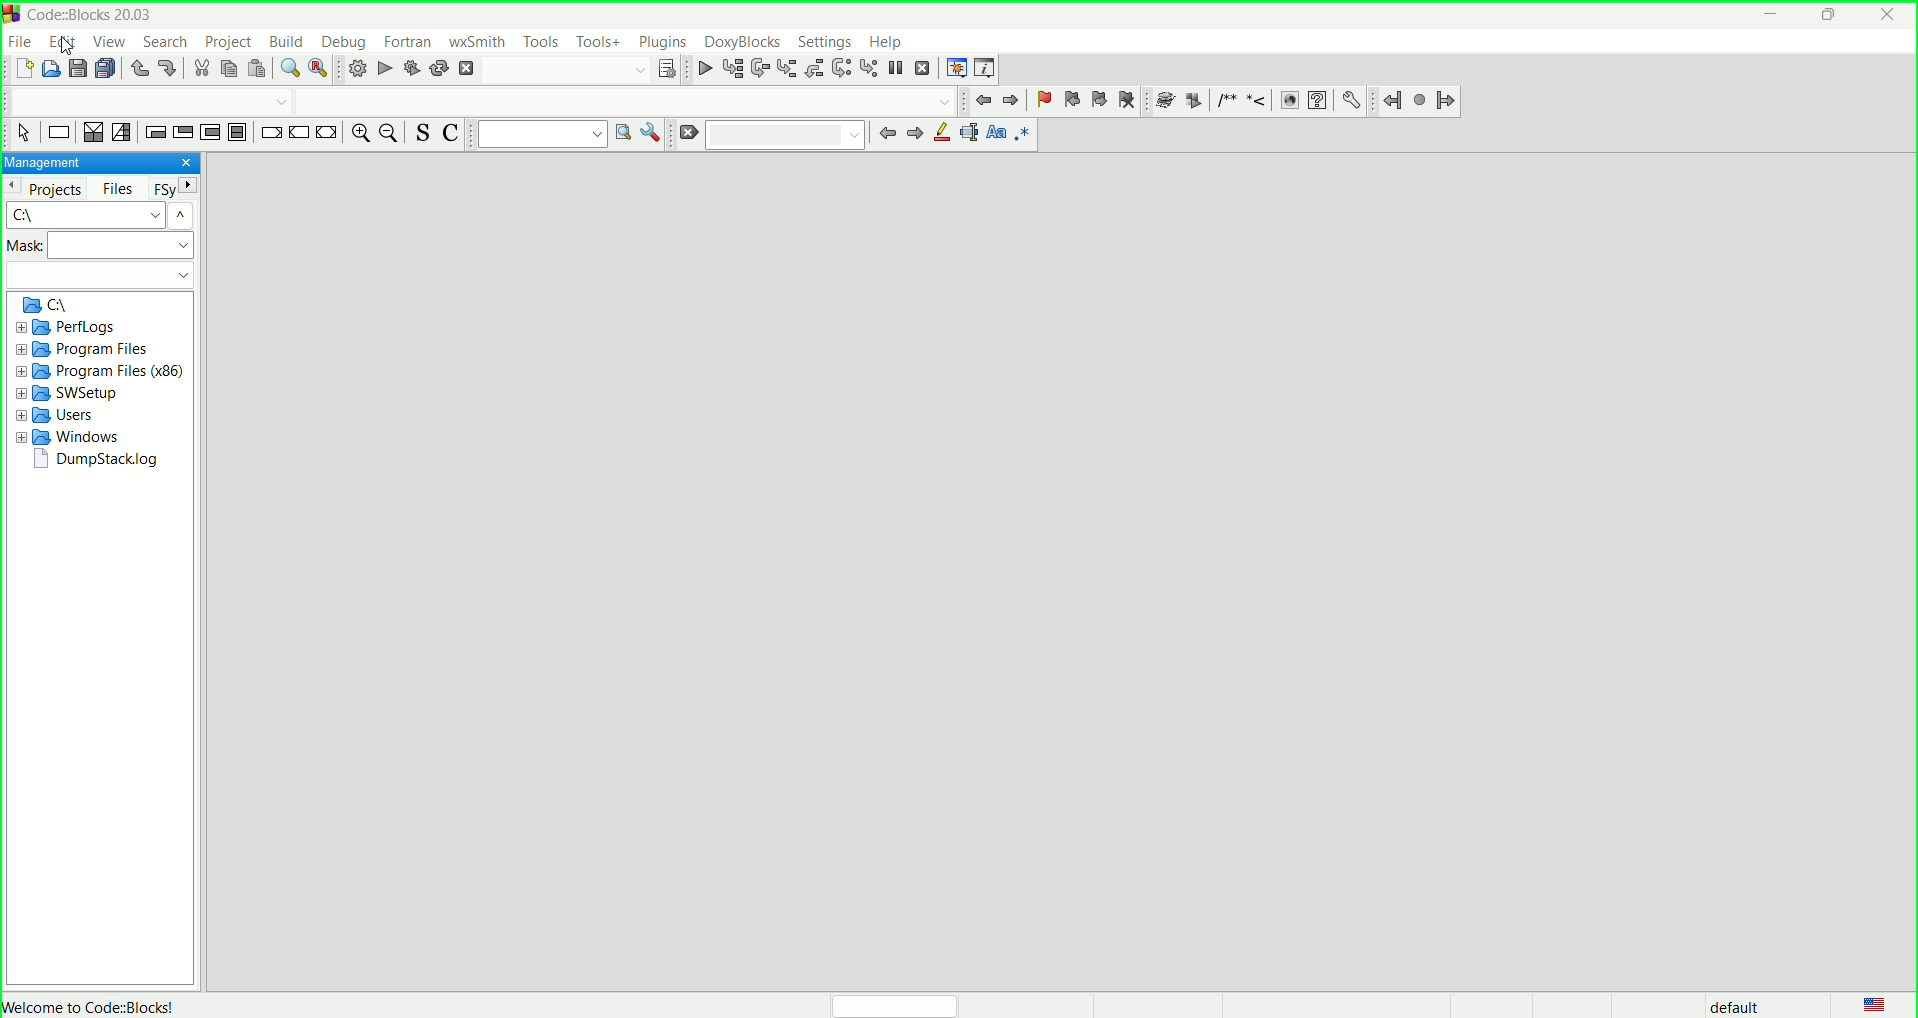 Image resolution: width=1918 pixels, height=1018 pixels. I want to click on find, so click(286, 70).